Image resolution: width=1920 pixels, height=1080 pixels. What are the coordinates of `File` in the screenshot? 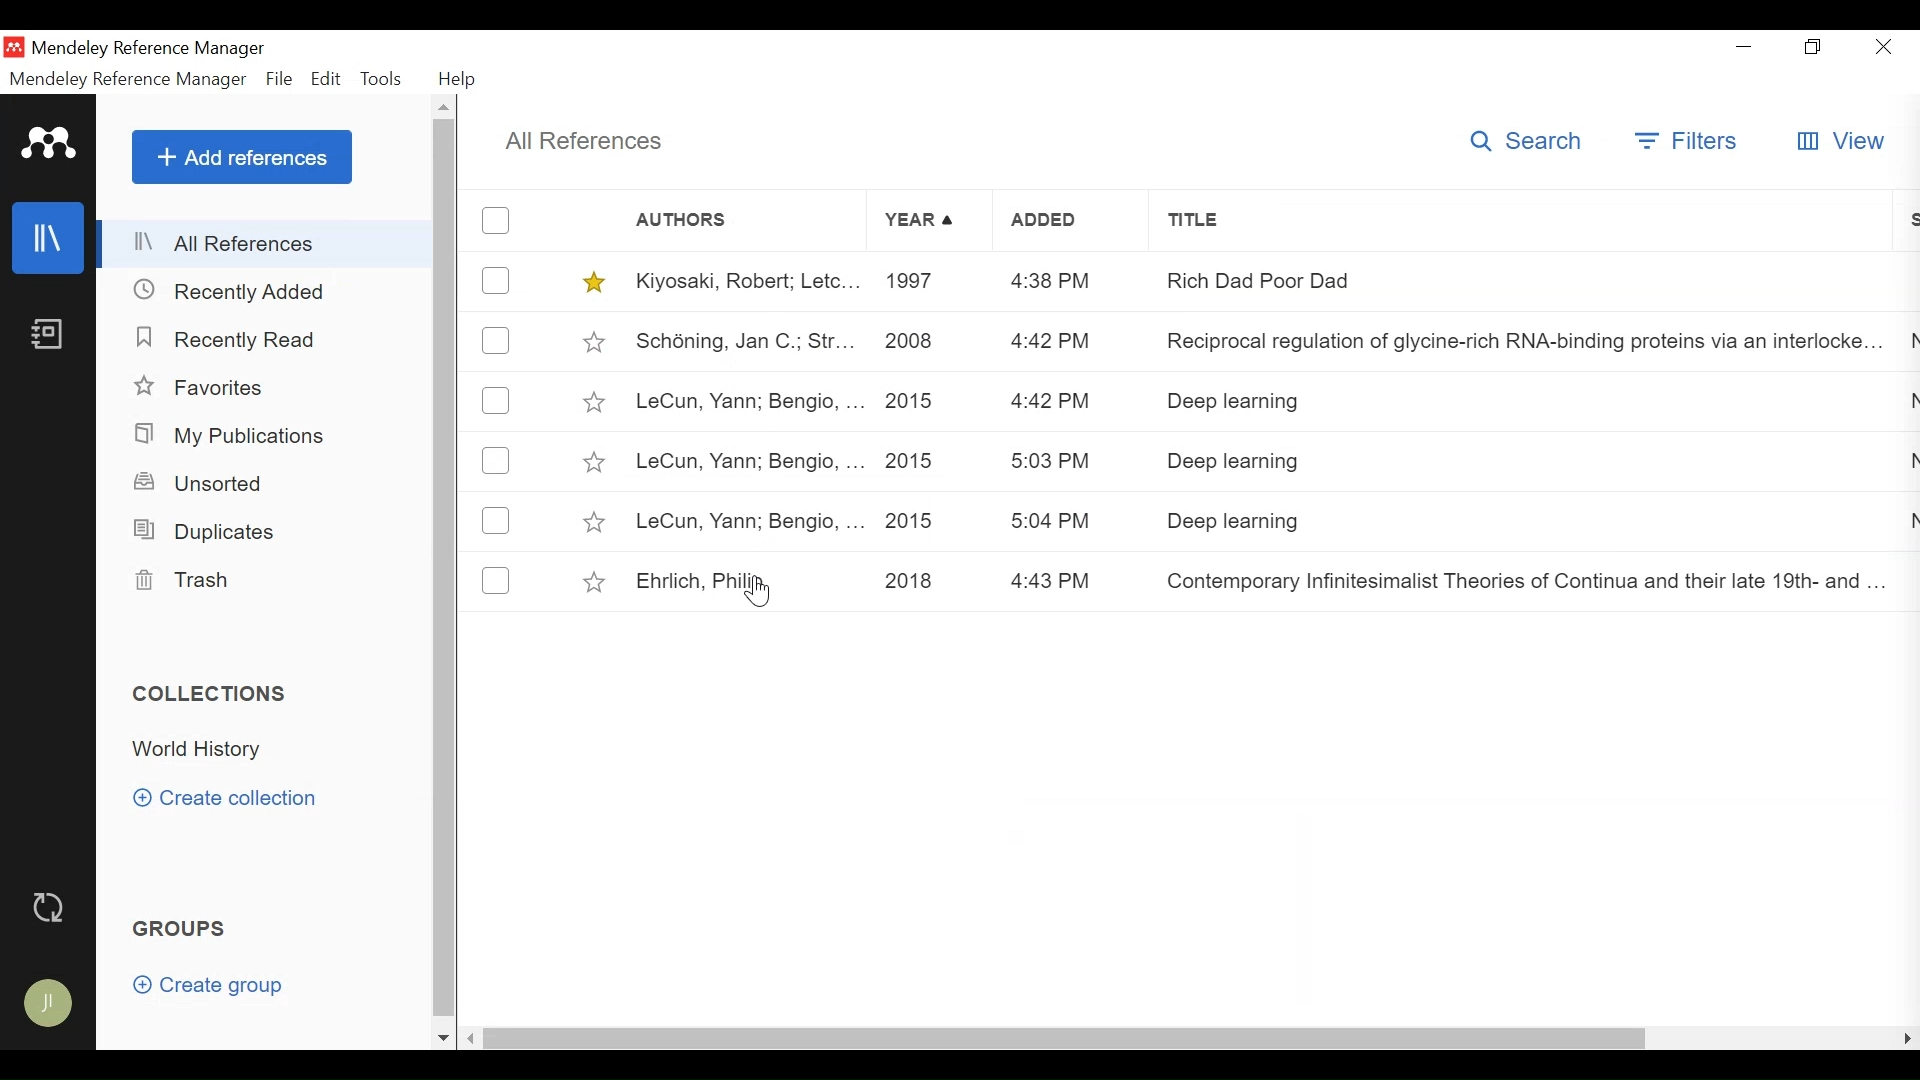 It's located at (281, 79).